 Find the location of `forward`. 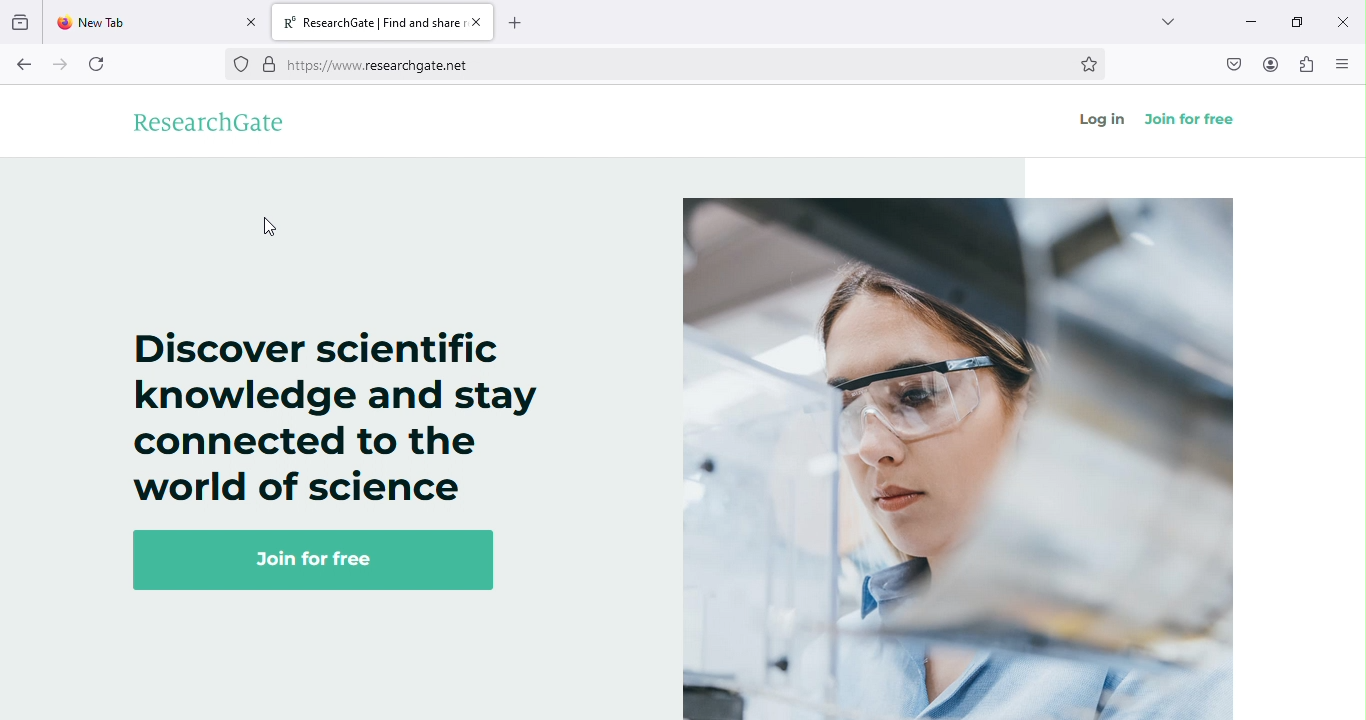

forward is located at coordinates (59, 65).